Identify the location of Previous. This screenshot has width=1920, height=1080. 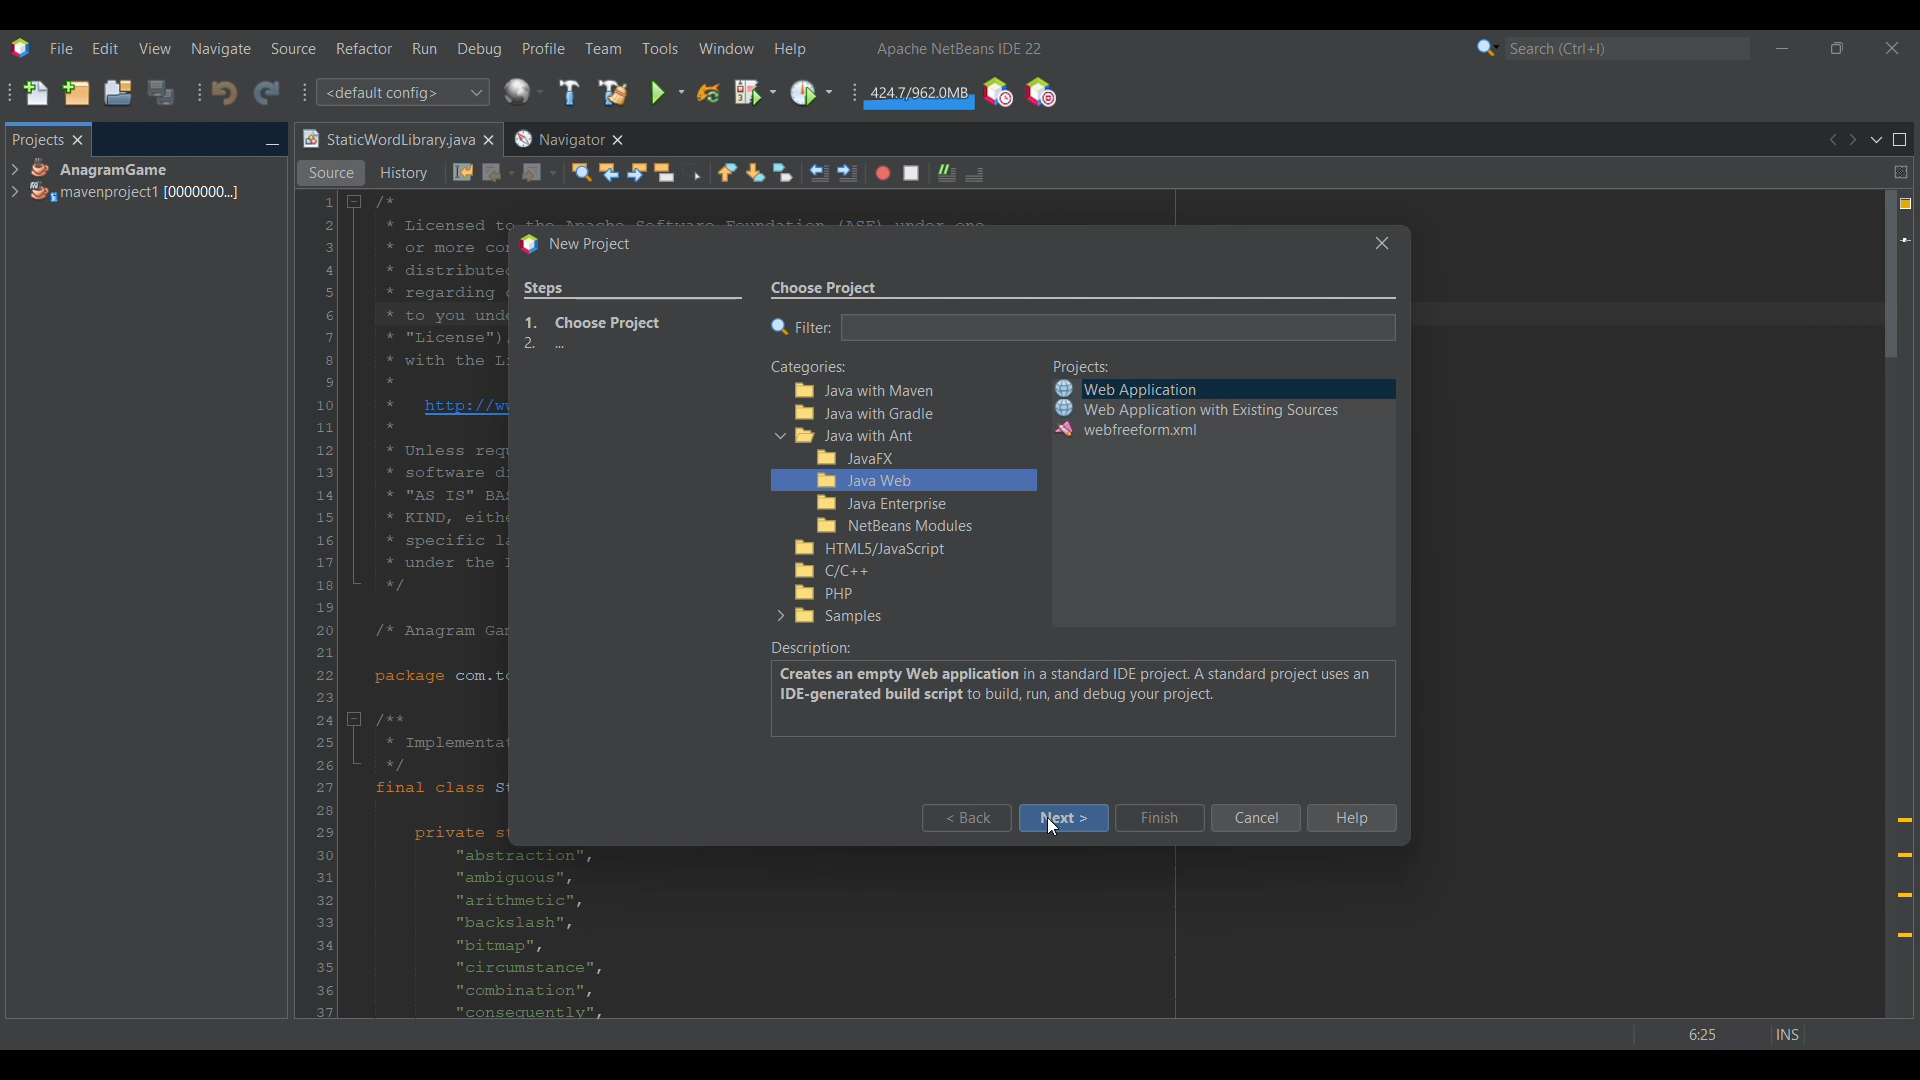
(1831, 140).